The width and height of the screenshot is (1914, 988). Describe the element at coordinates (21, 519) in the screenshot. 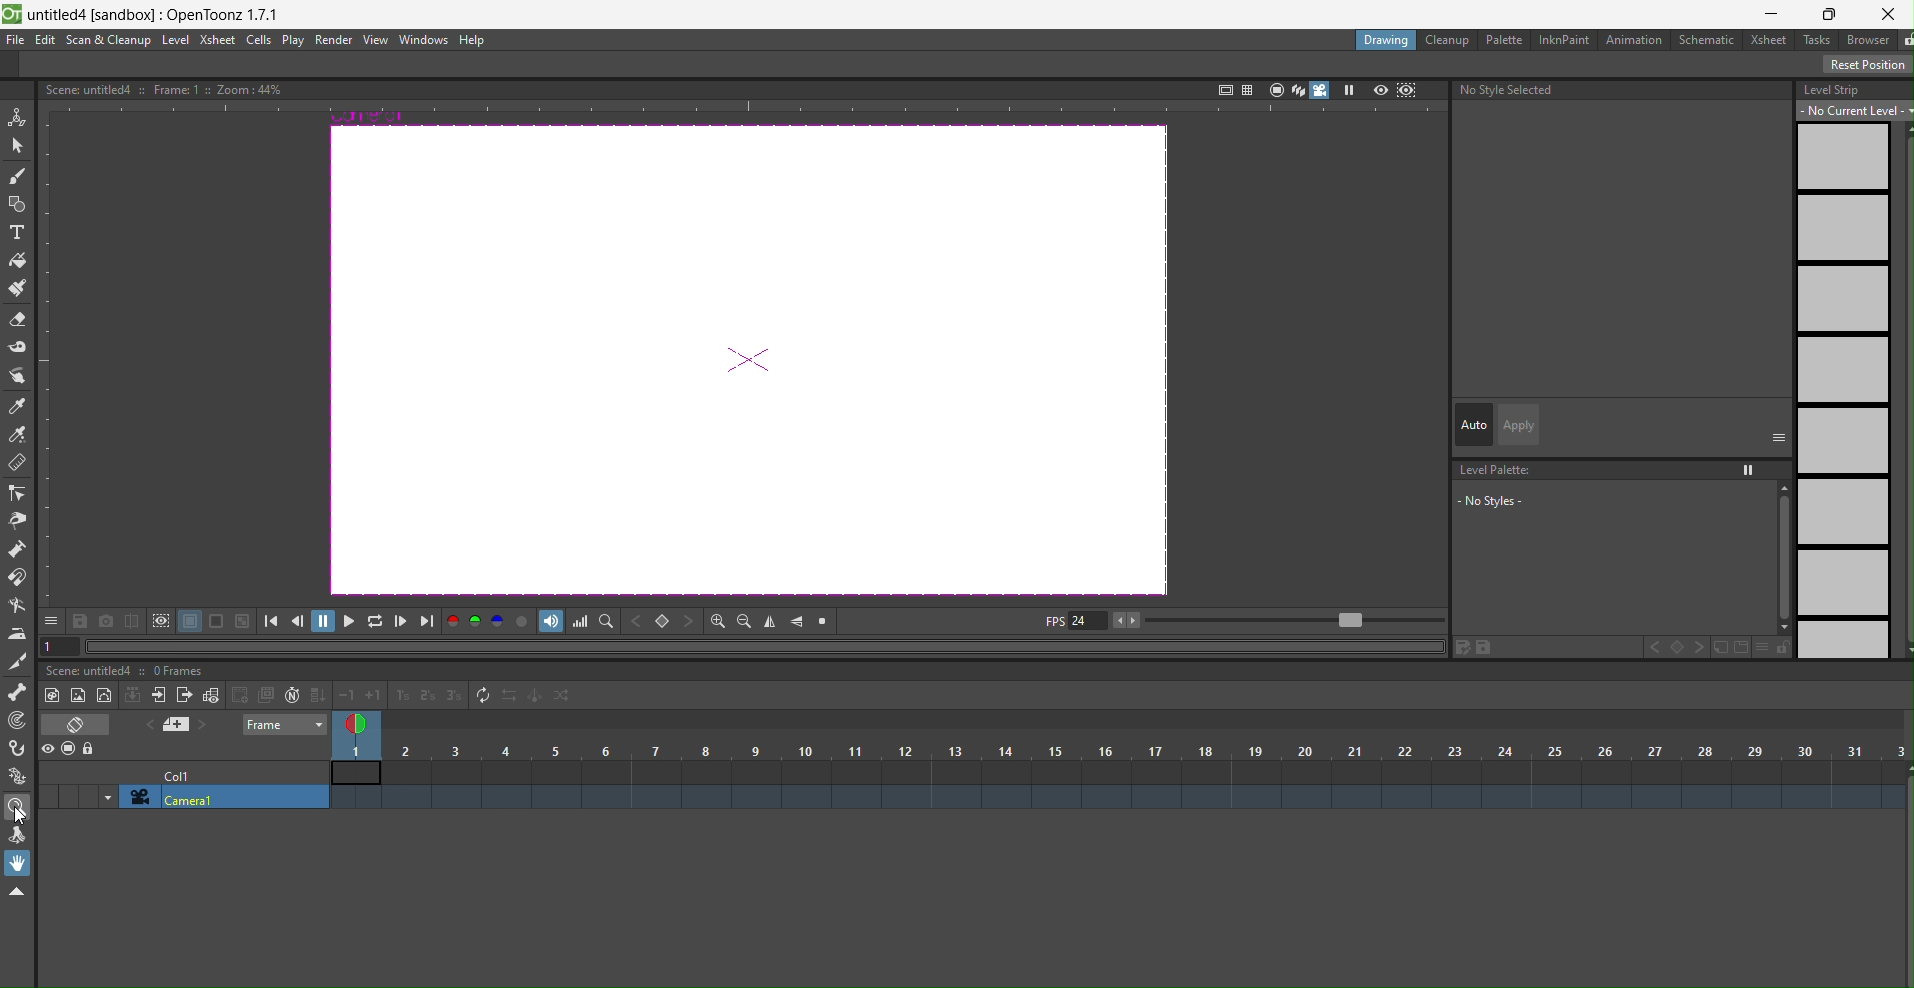

I see `pinch tool` at that location.